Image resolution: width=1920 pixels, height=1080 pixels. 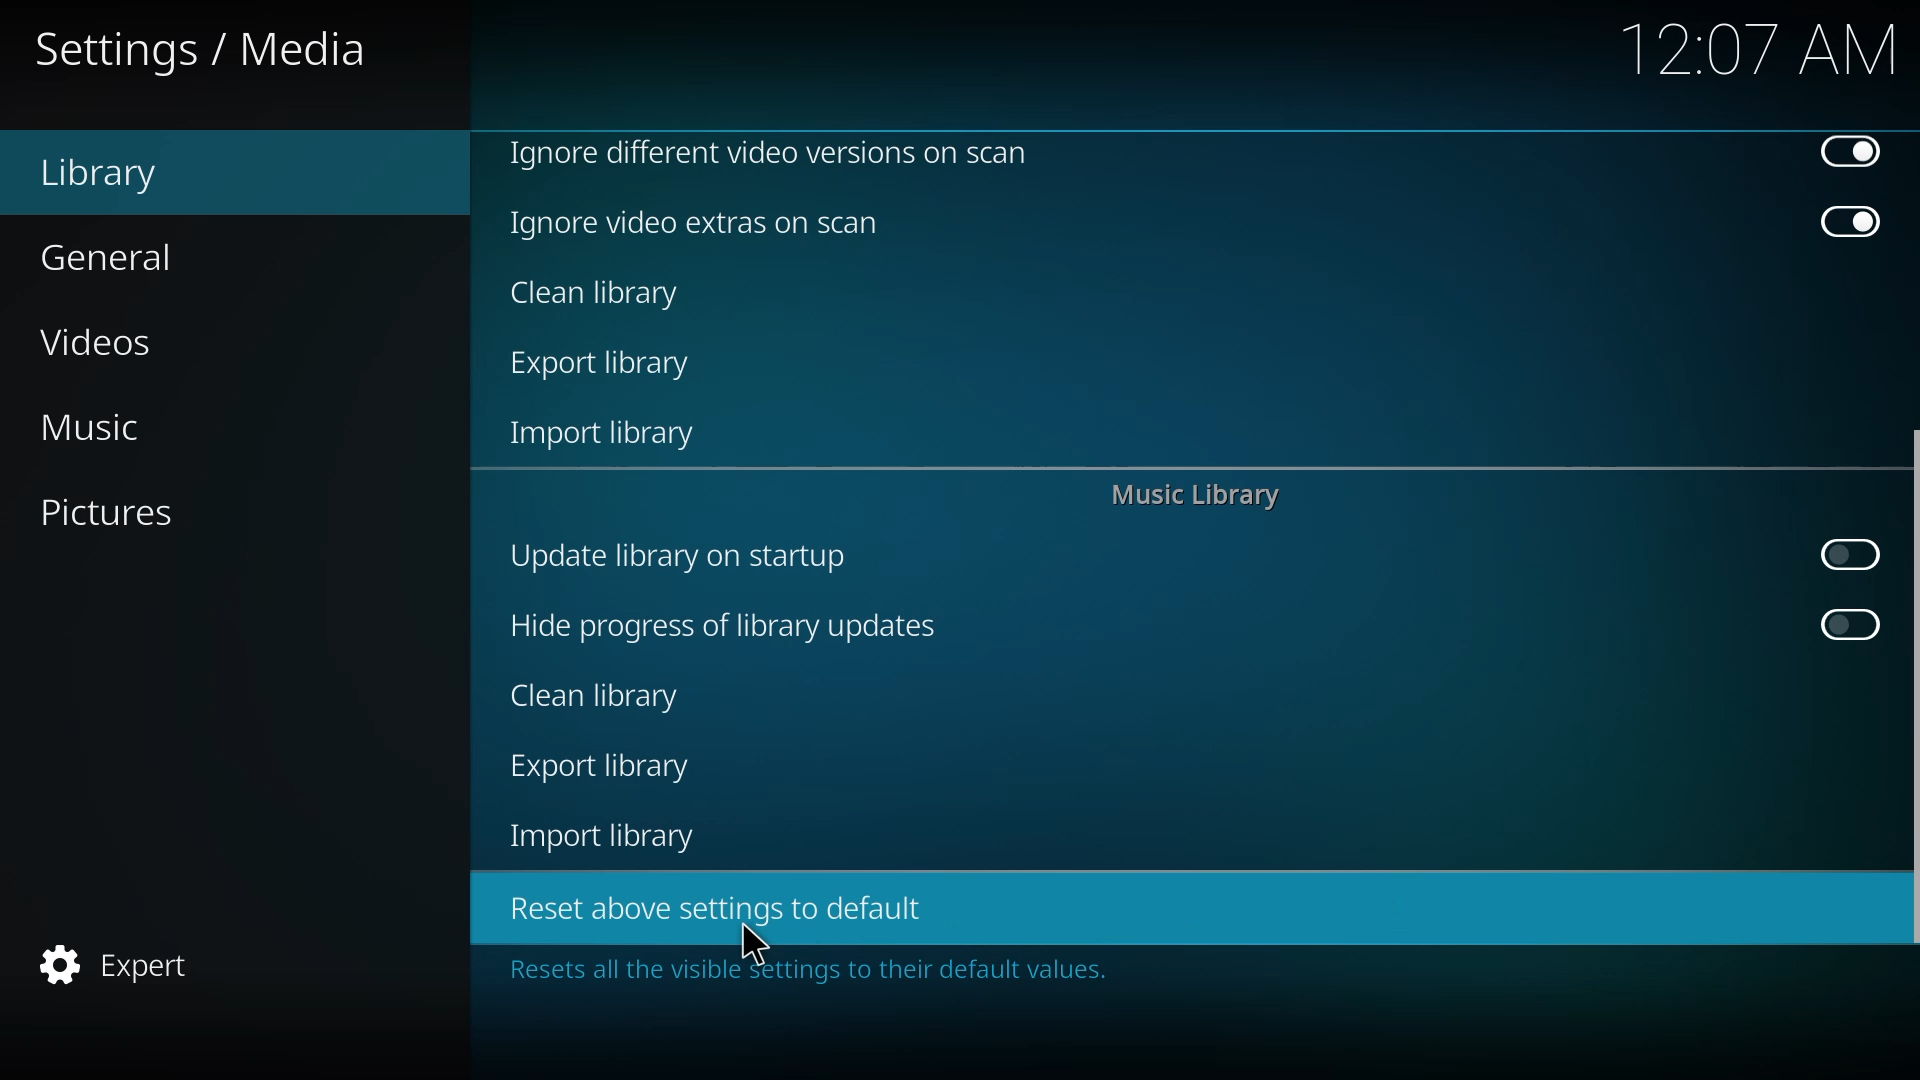 What do you see at coordinates (607, 437) in the screenshot?
I see `import` at bounding box center [607, 437].